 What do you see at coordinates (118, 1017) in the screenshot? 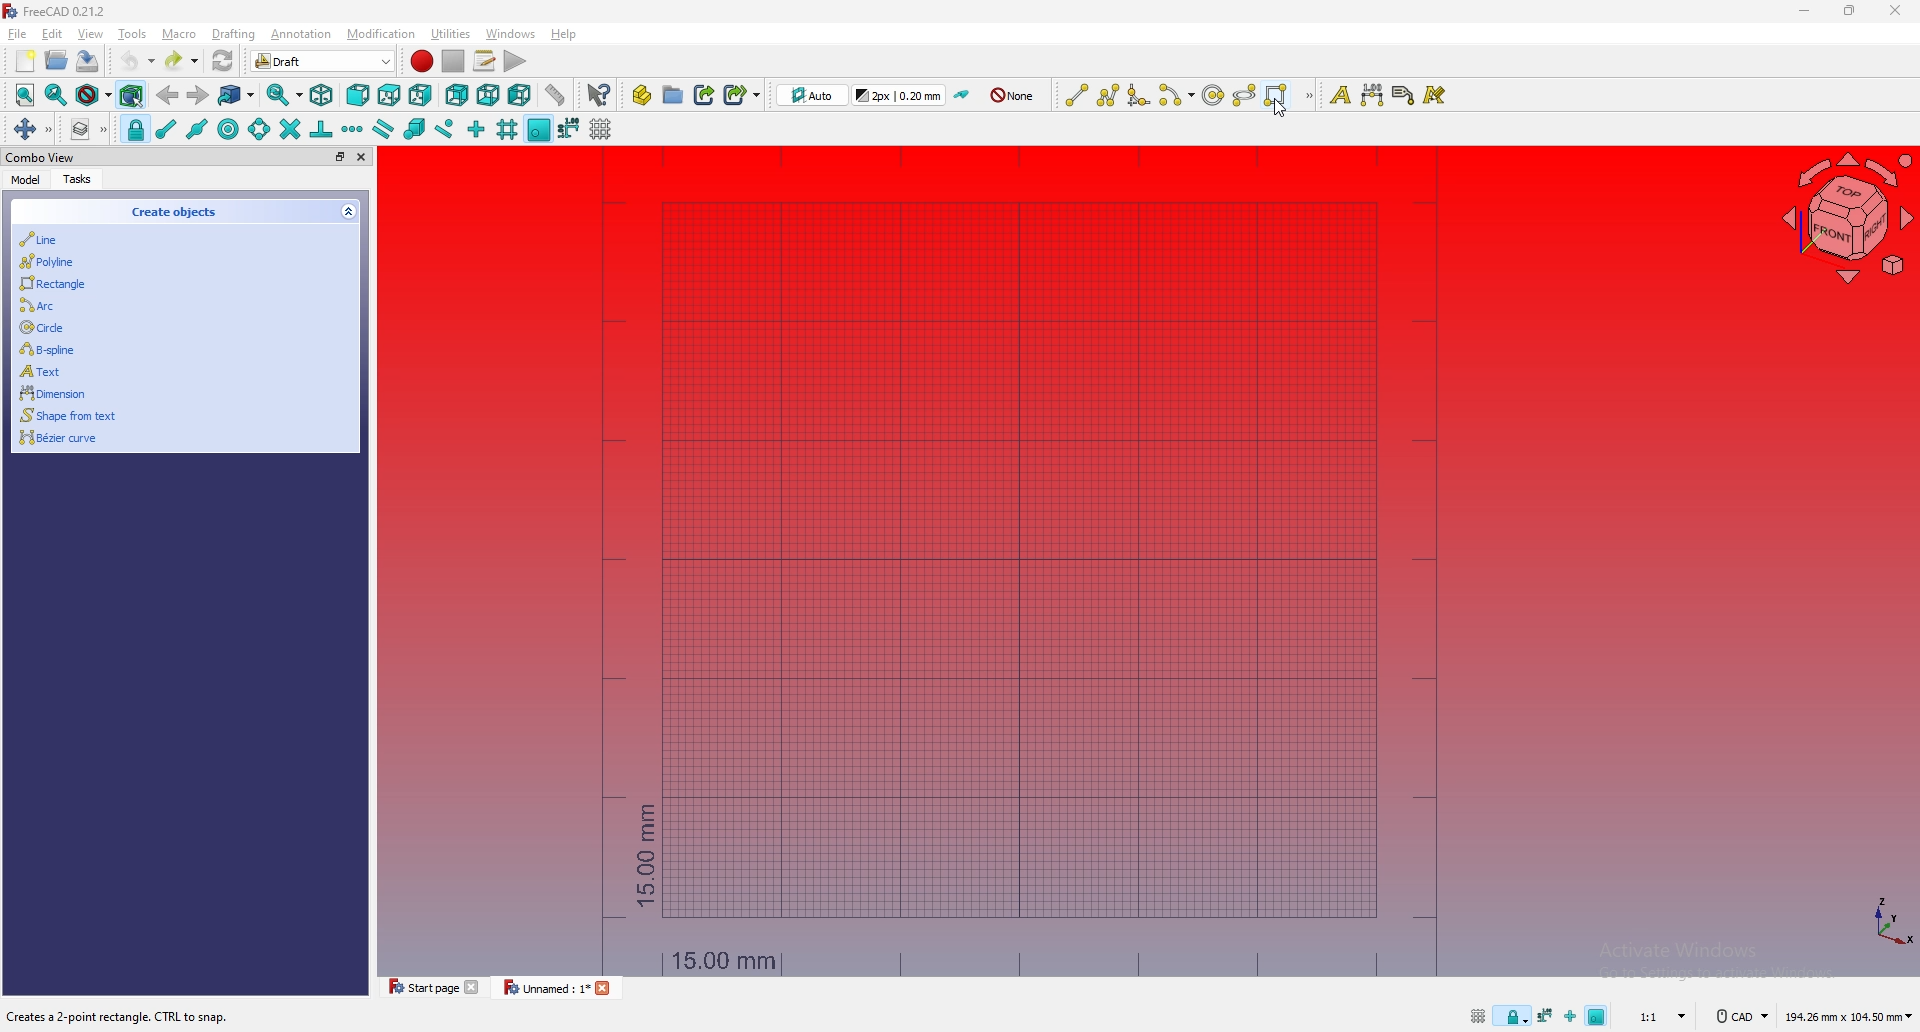
I see `Creates a 2-point rectangle. Ctrl to snap.` at bounding box center [118, 1017].